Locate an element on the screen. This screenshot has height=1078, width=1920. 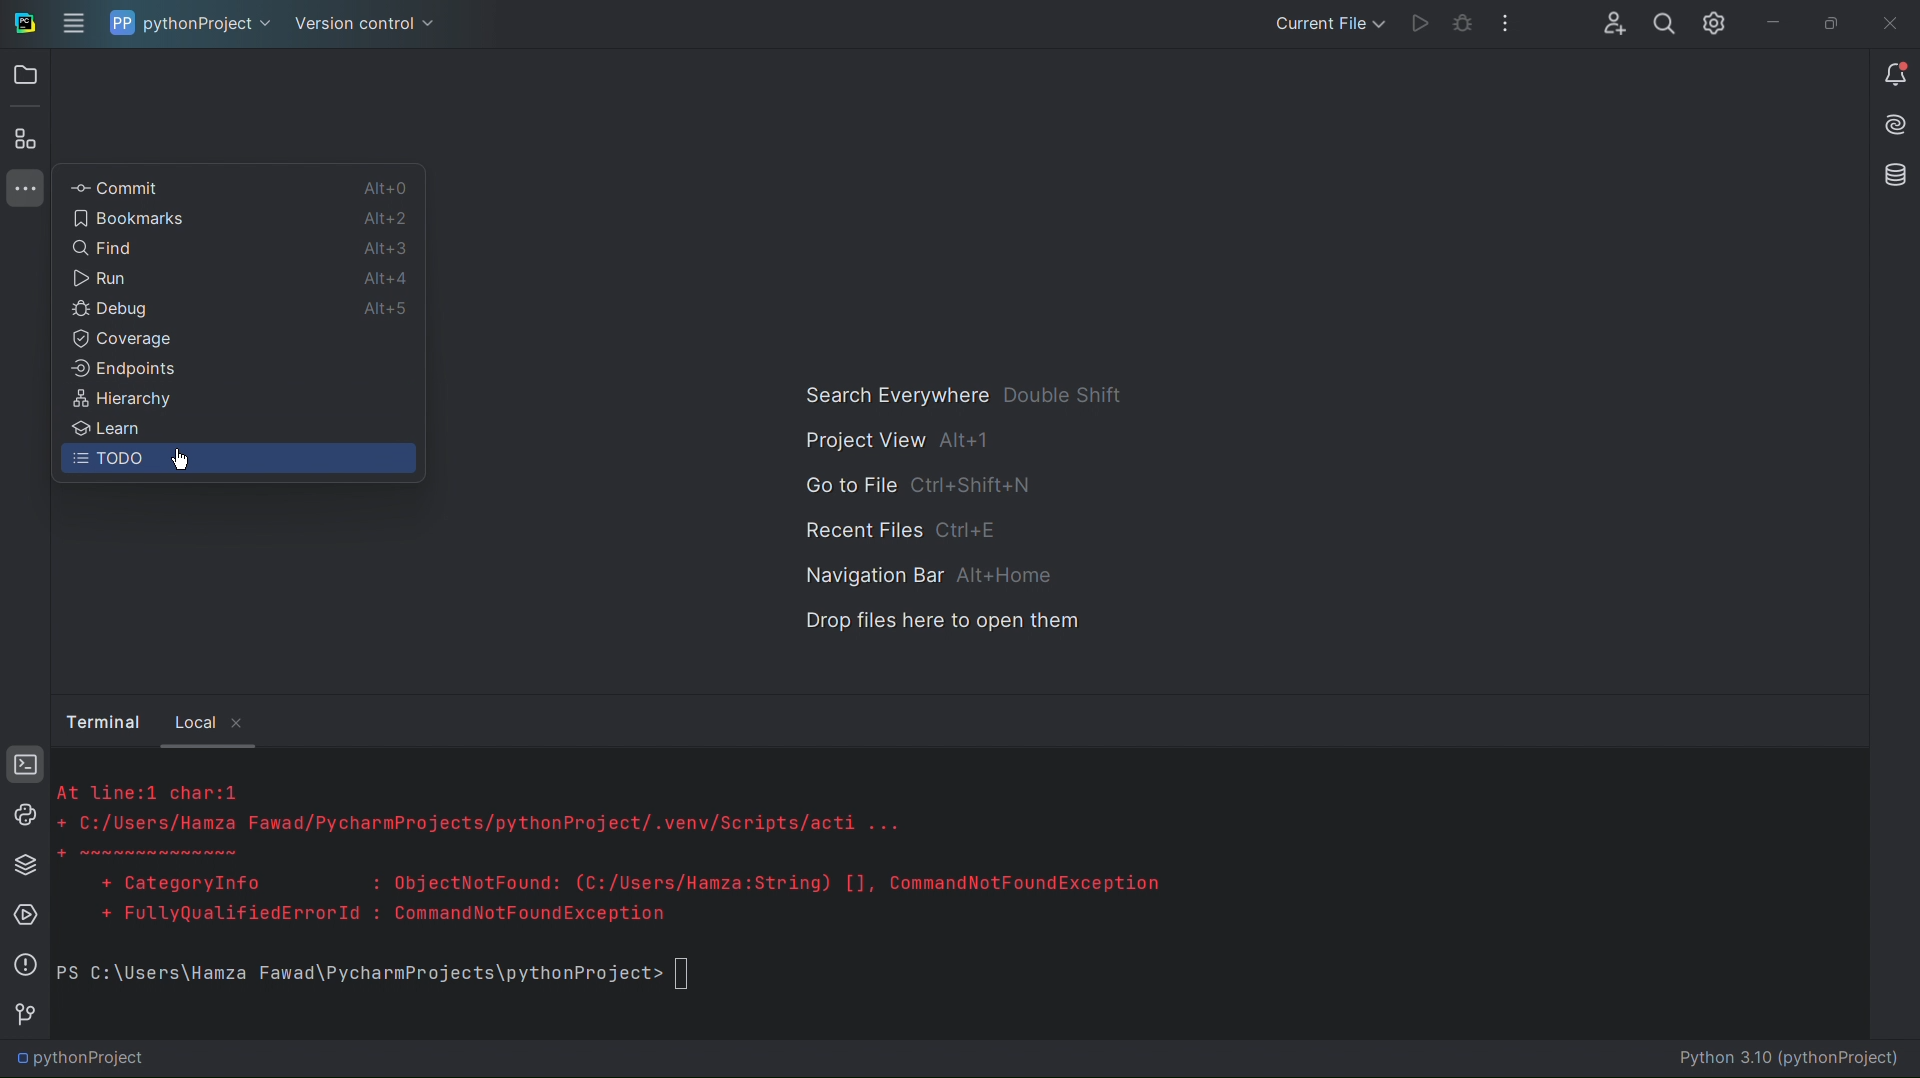
Navigation Bar is located at coordinates (922, 575).